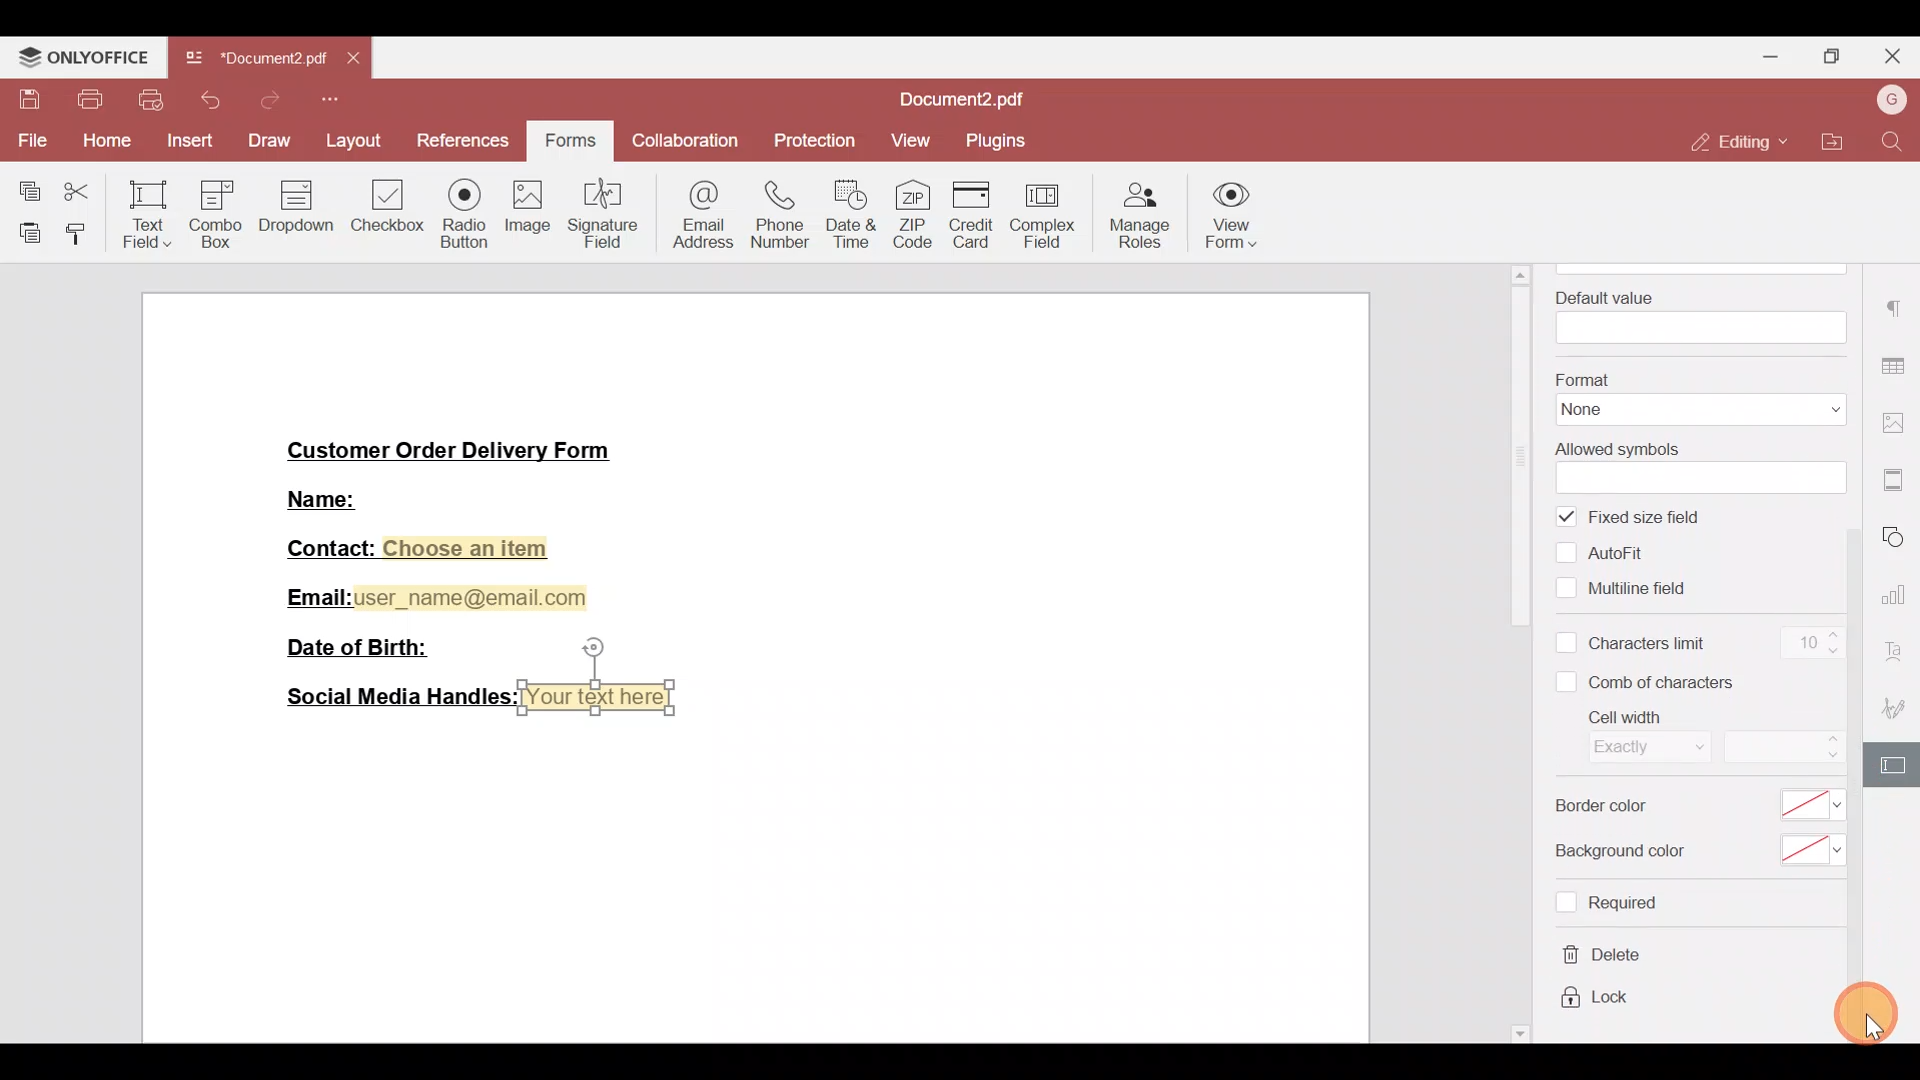  Describe the element at coordinates (1897, 415) in the screenshot. I see `Image settings` at that location.